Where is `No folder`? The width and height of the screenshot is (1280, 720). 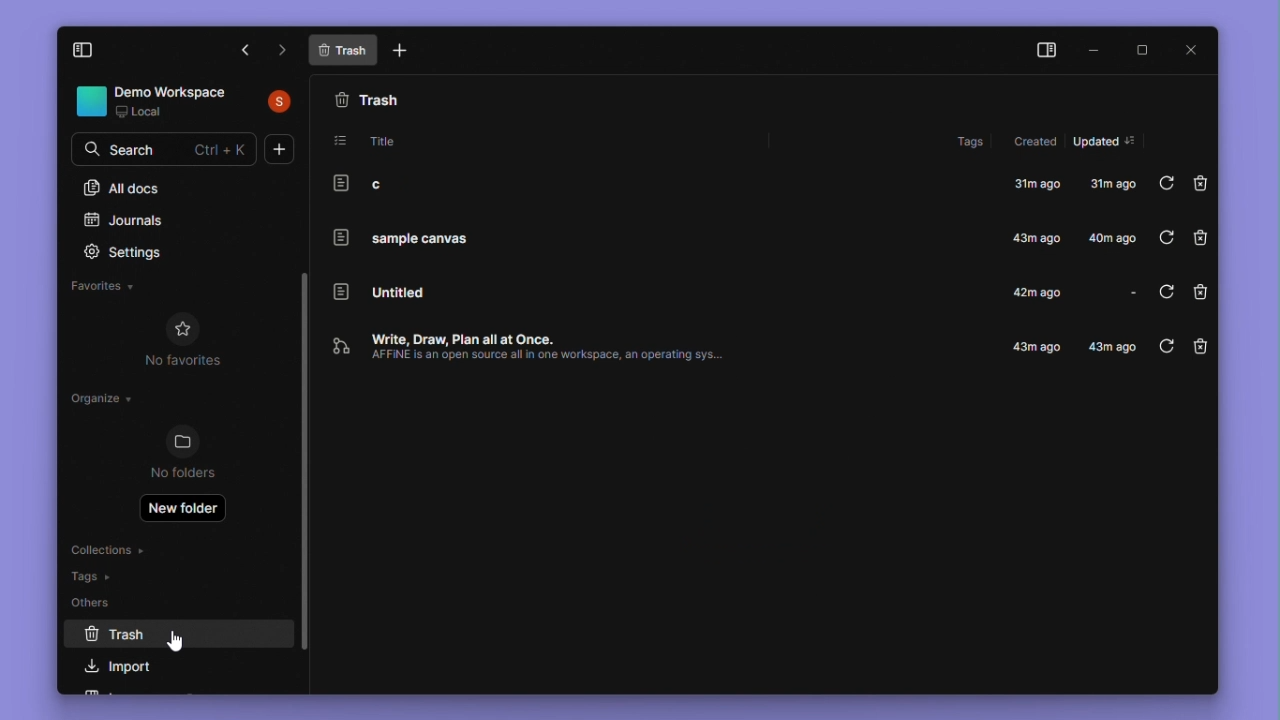
No folder is located at coordinates (189, 456).